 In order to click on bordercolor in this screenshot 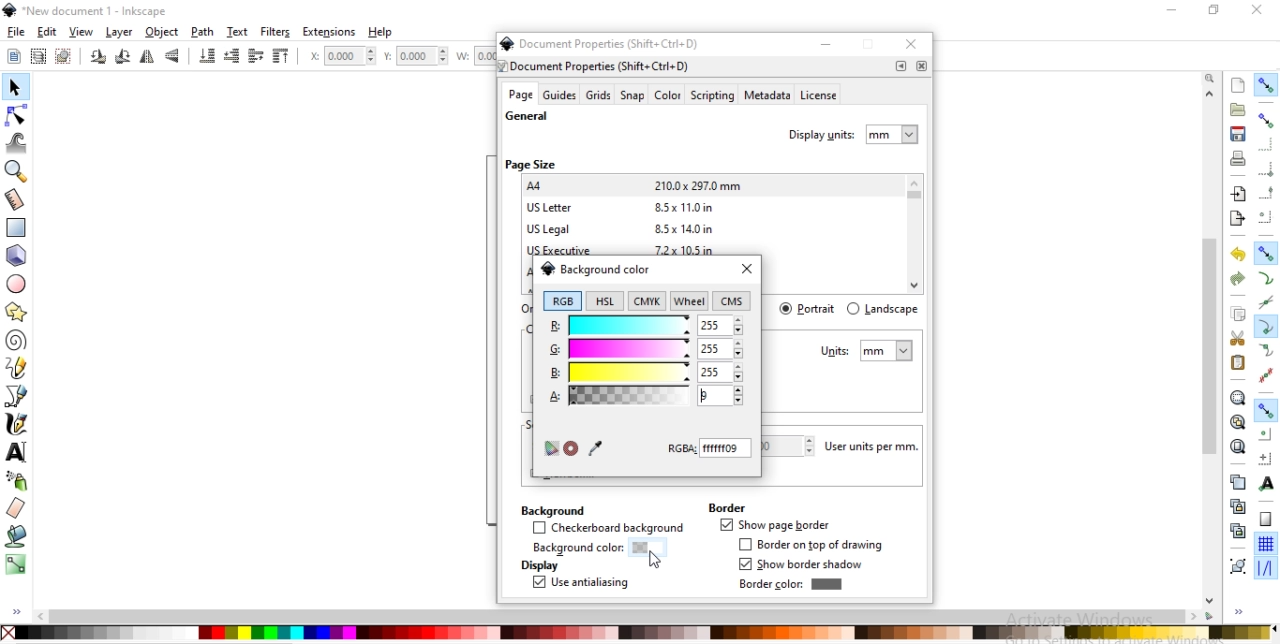, I will do `click(790, 584)`.